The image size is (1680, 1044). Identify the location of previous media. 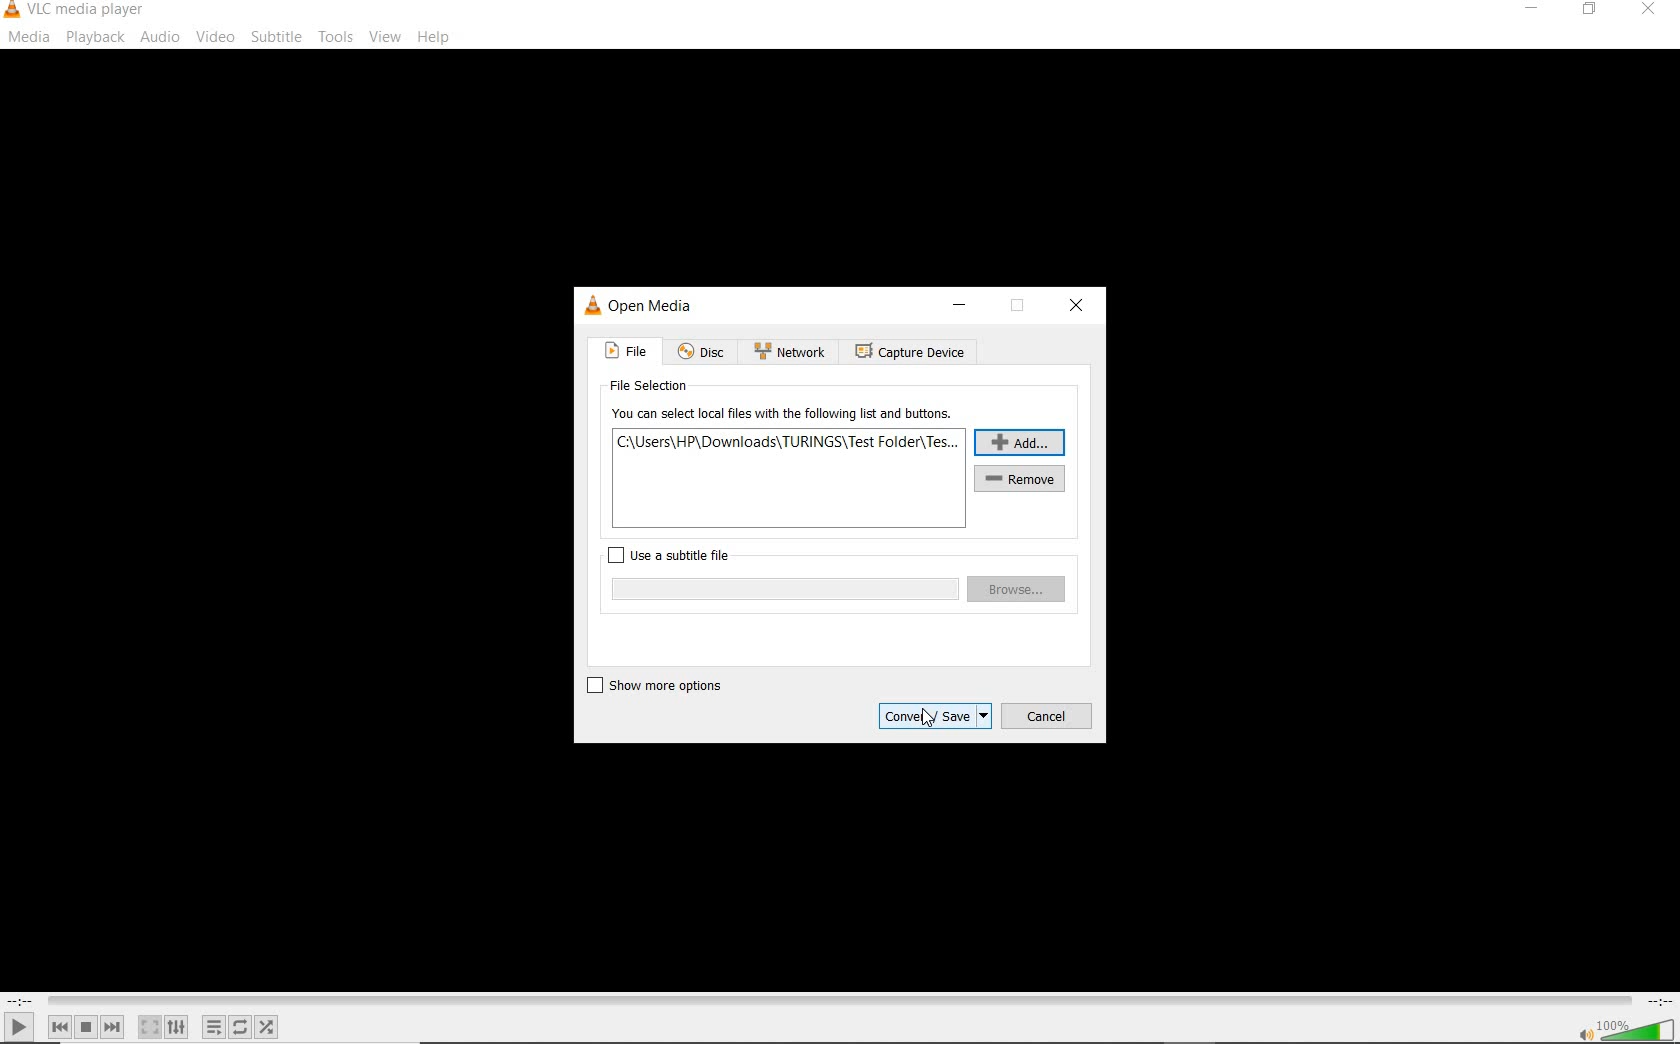
(59, 1027).